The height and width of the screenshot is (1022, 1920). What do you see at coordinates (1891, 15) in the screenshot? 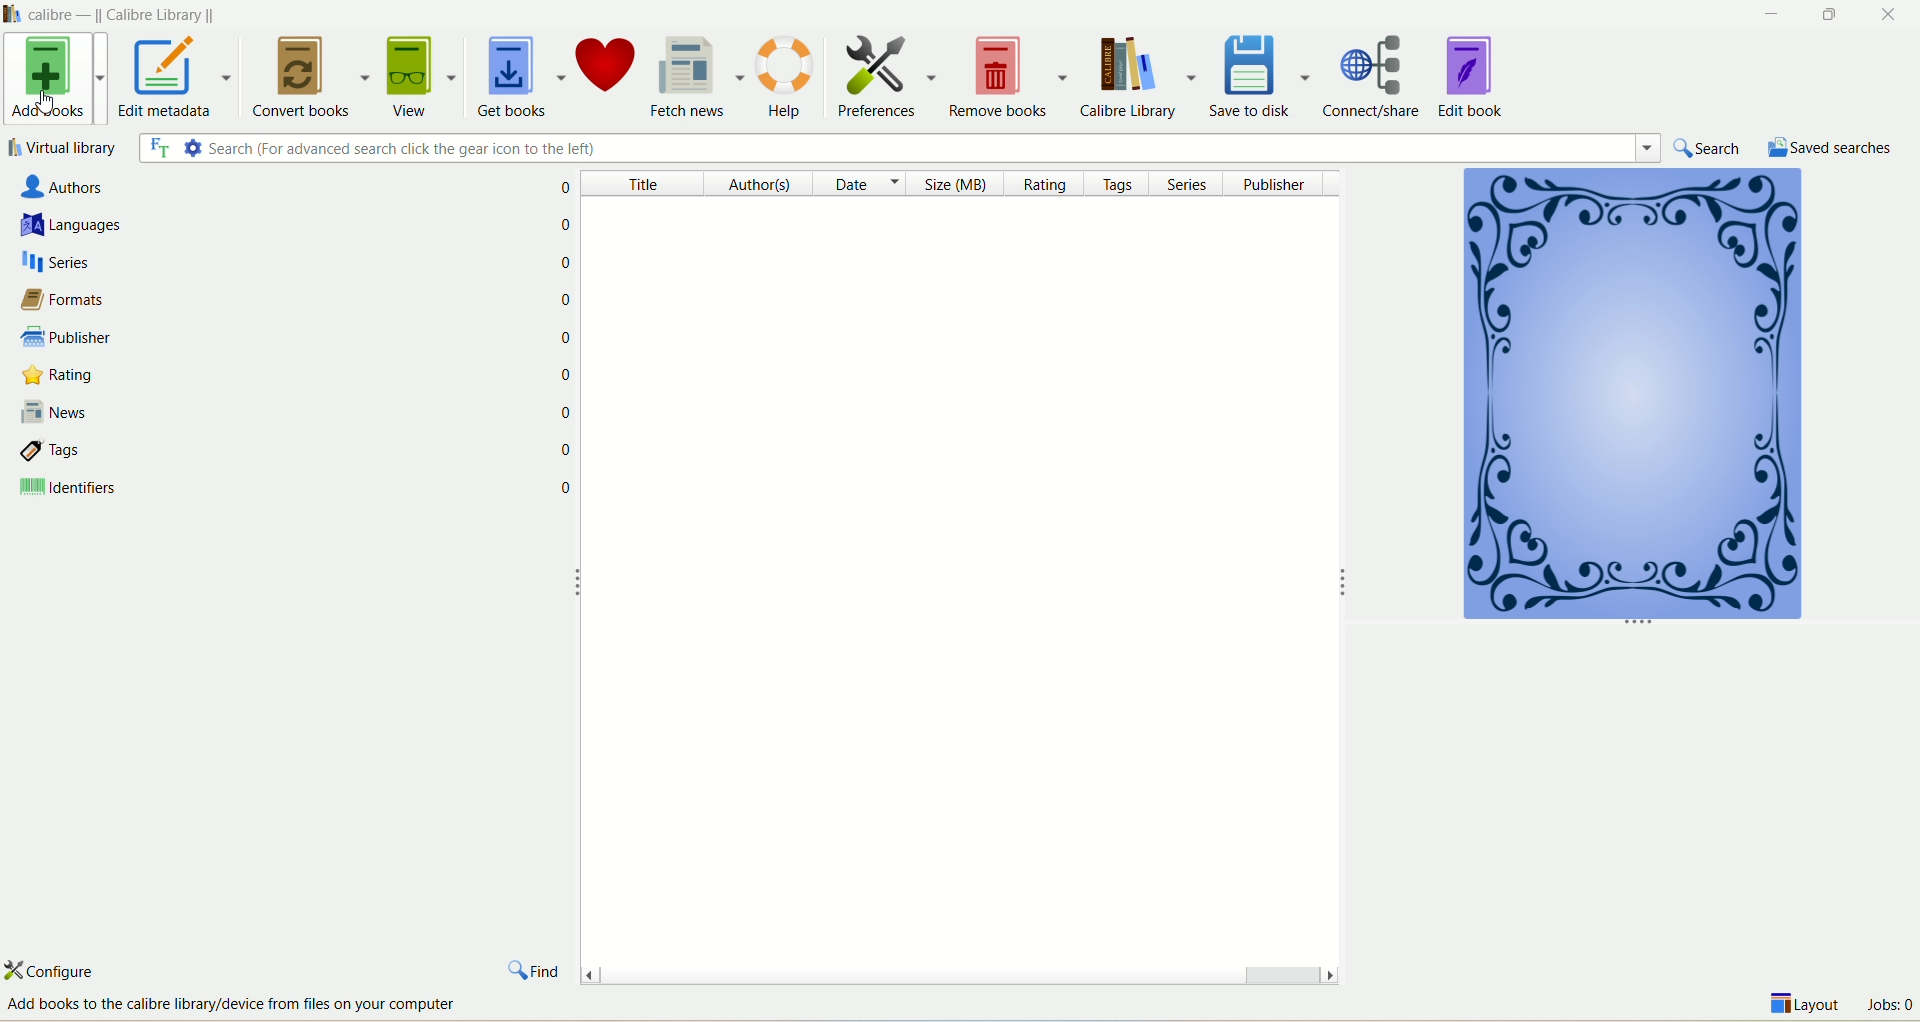
I see `close` at bounding box center [1891, 15].